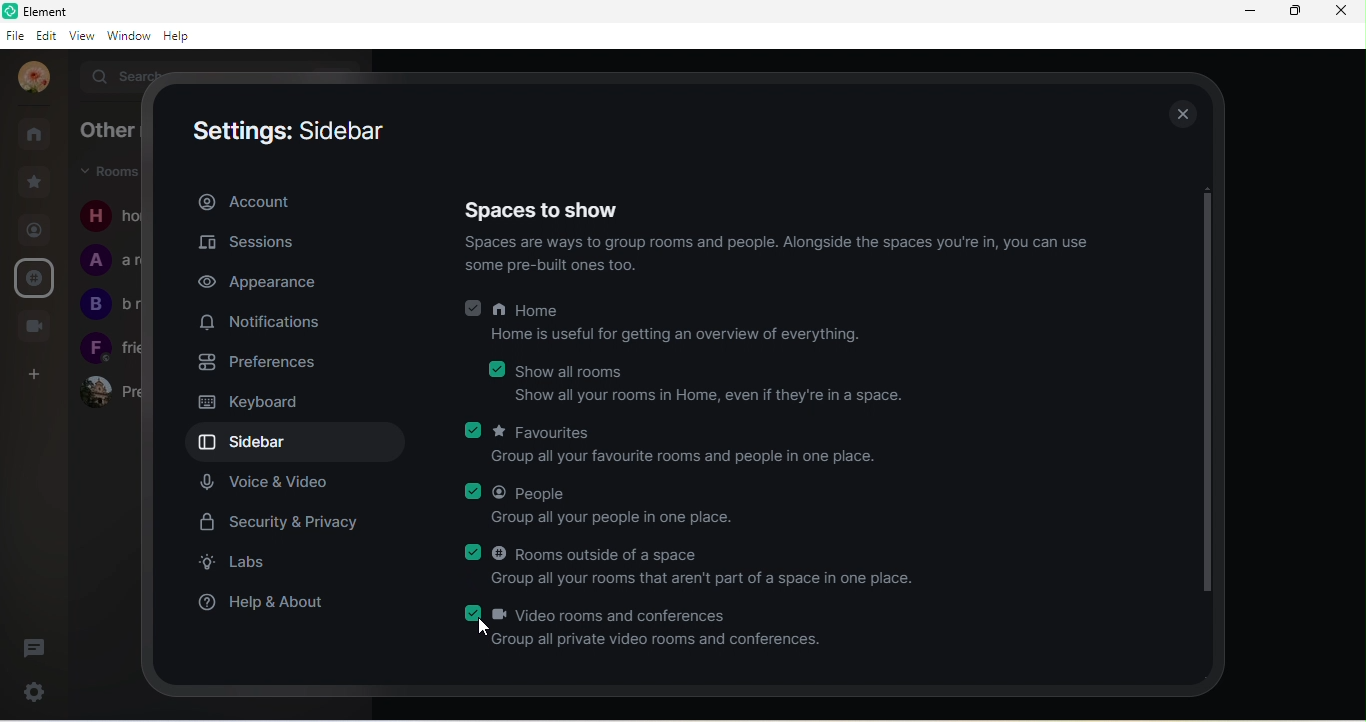 This screenshot has width=1366, height=722. I want to click on rooms outside of a space, so click(701, 567).